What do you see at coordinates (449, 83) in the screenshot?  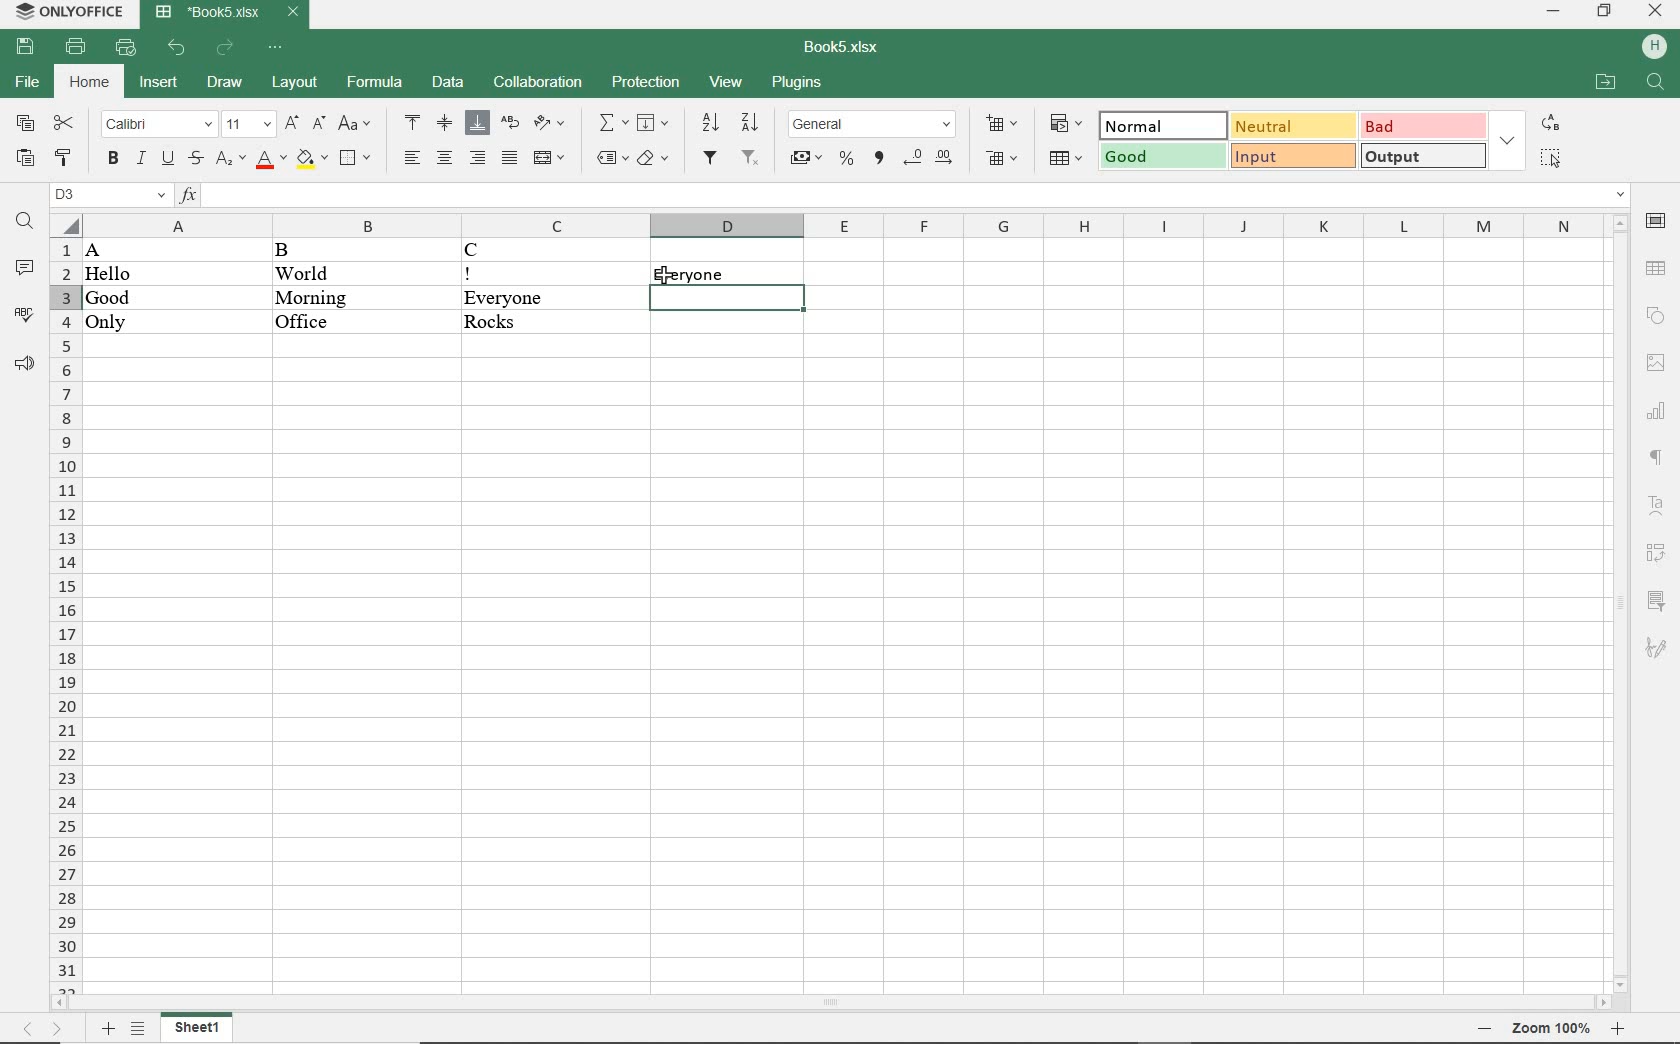 I see `data` at bounding box center [449, 83].